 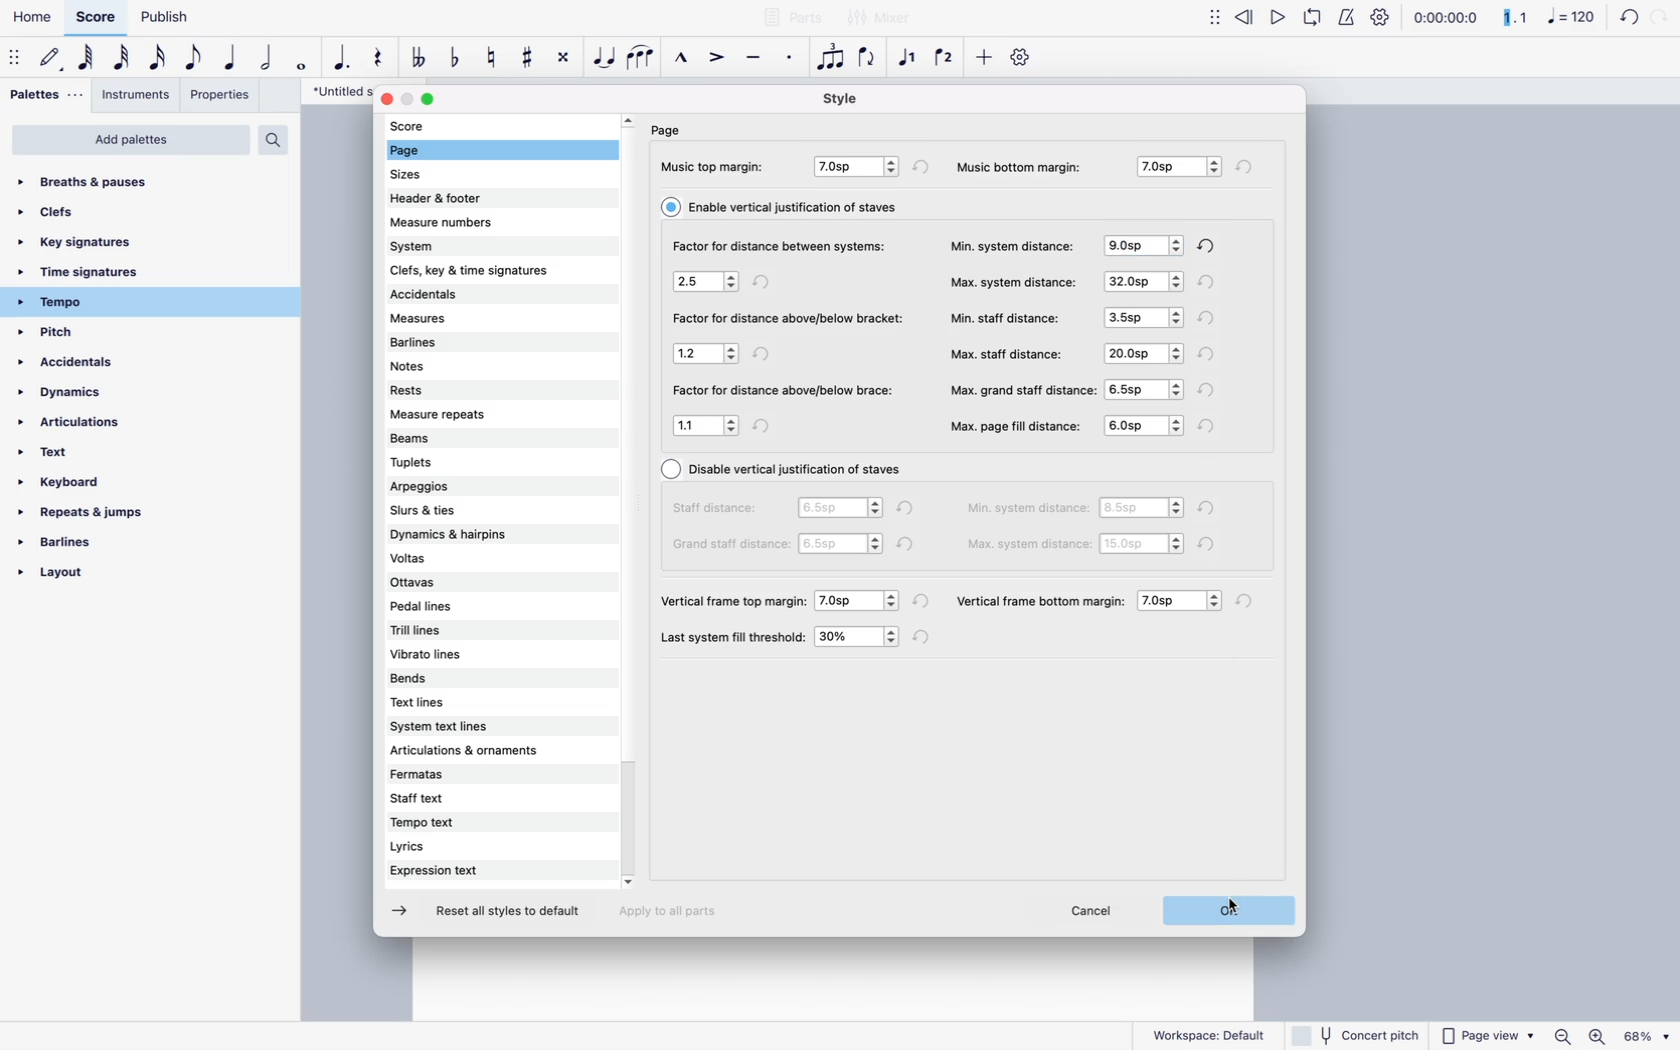 What do you see at coordinates (509, 913) in the screenshot?
I see `reset all styles to default` at bounding box center [509, 913].